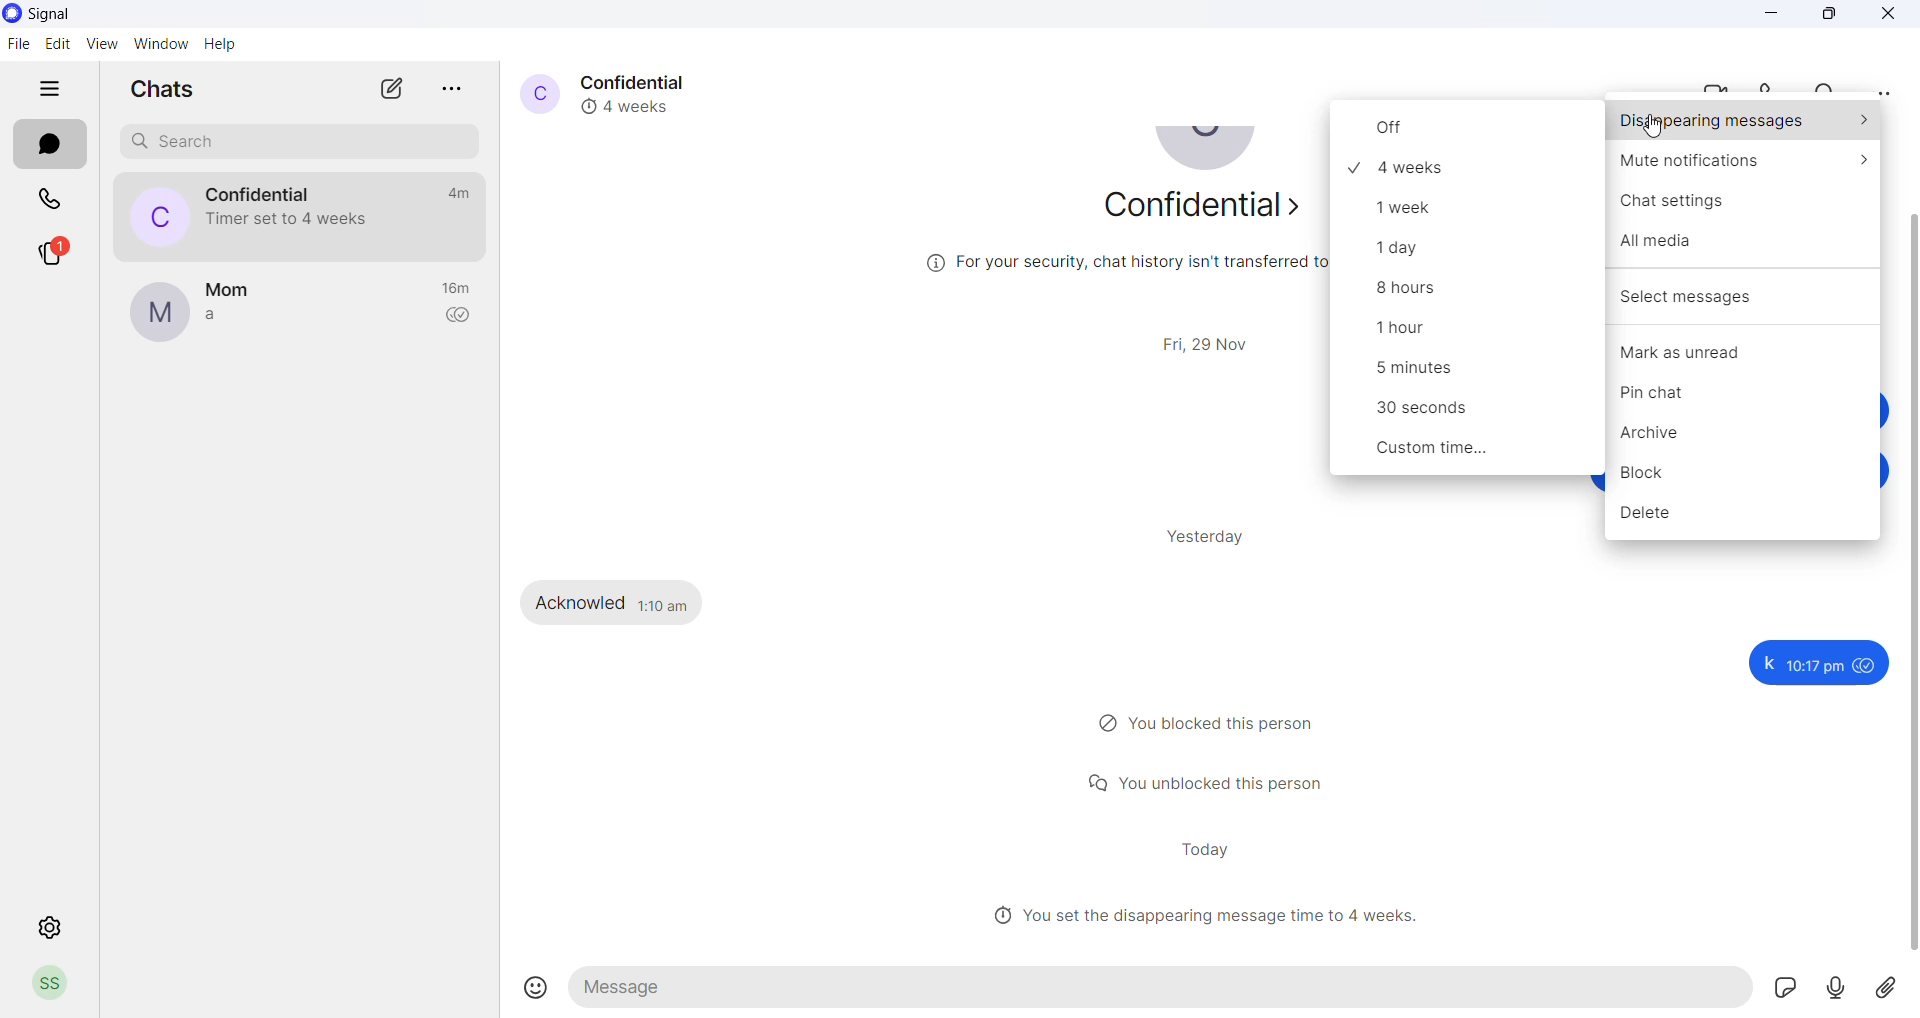 The width and height of the screenshot is (1920, 1018). What do you see at coordinates (1829, 85) in the screenshot?
I see `search in messages` at bounding box center [1829, 85].